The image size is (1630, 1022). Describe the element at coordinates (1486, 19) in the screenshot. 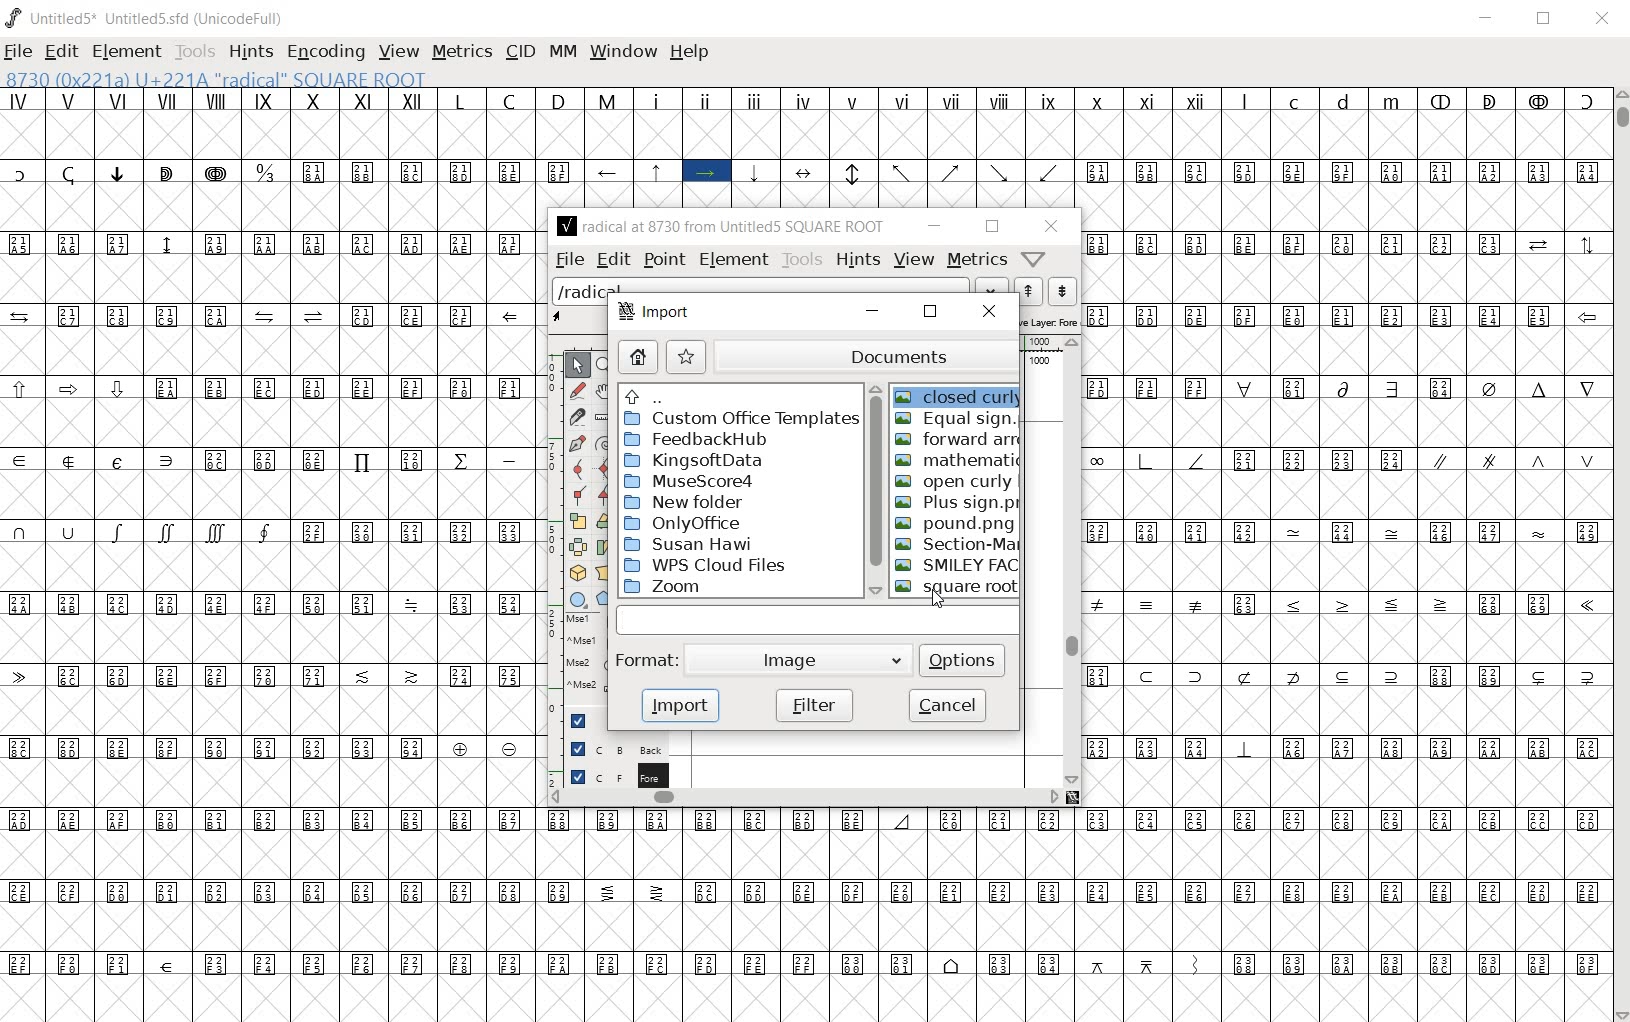

I see `MINIMIZE` at that location.